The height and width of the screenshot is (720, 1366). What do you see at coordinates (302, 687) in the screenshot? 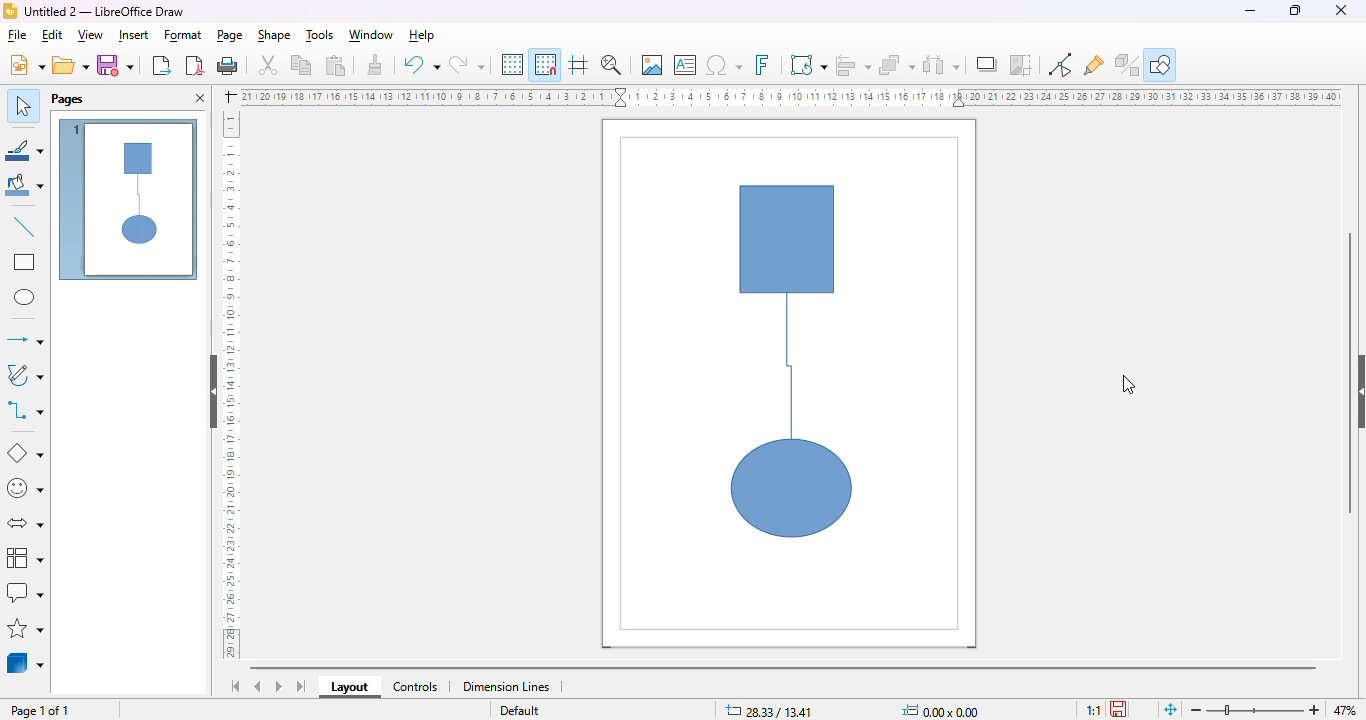
I see `scroll to last sheet` at bounding box center [302, 687].